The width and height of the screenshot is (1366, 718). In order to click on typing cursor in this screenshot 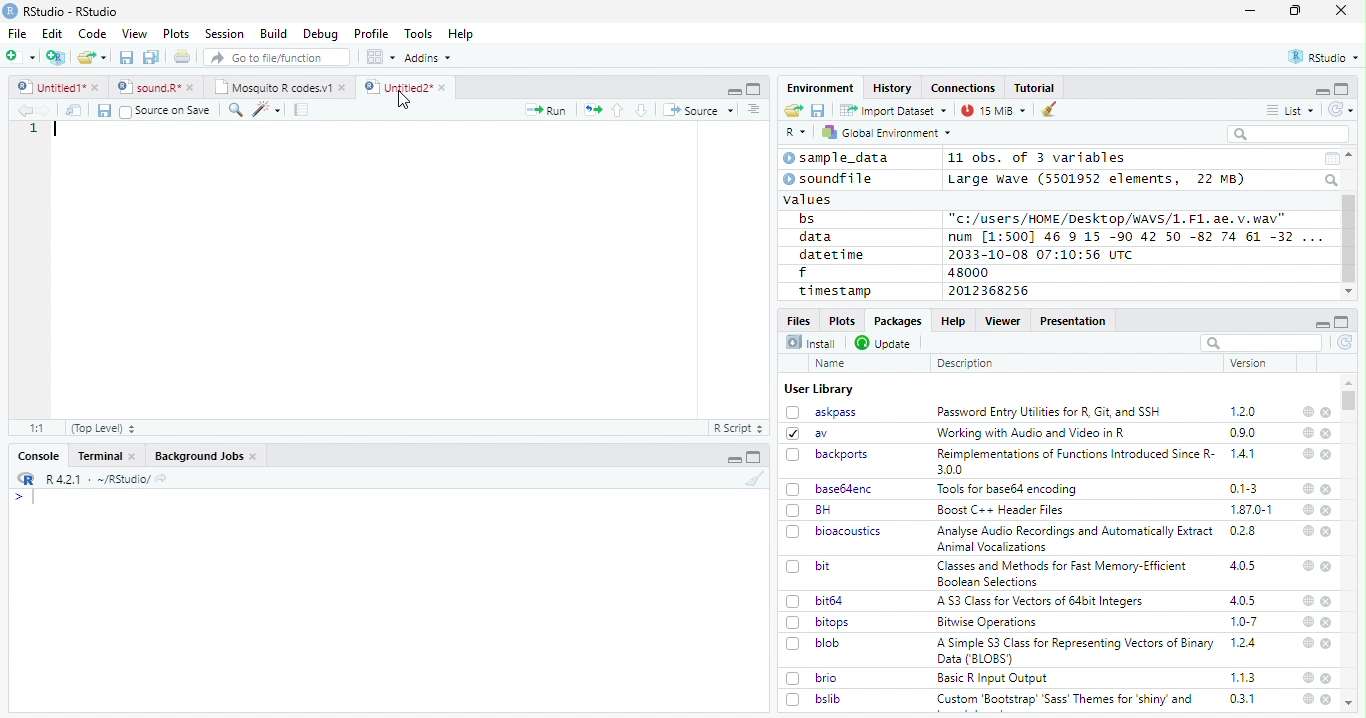, I will do `click(55, 129)`.